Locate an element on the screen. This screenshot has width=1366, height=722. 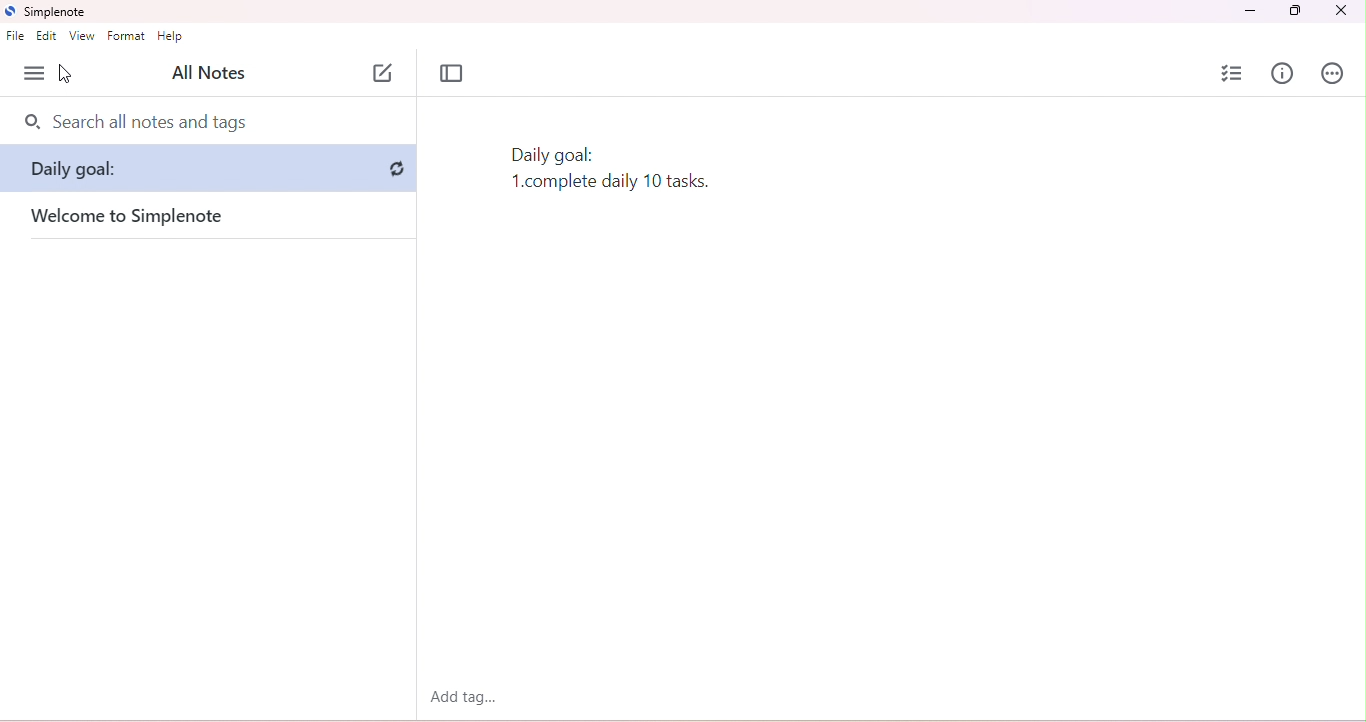
actions is located at coordinates (1334, 73).